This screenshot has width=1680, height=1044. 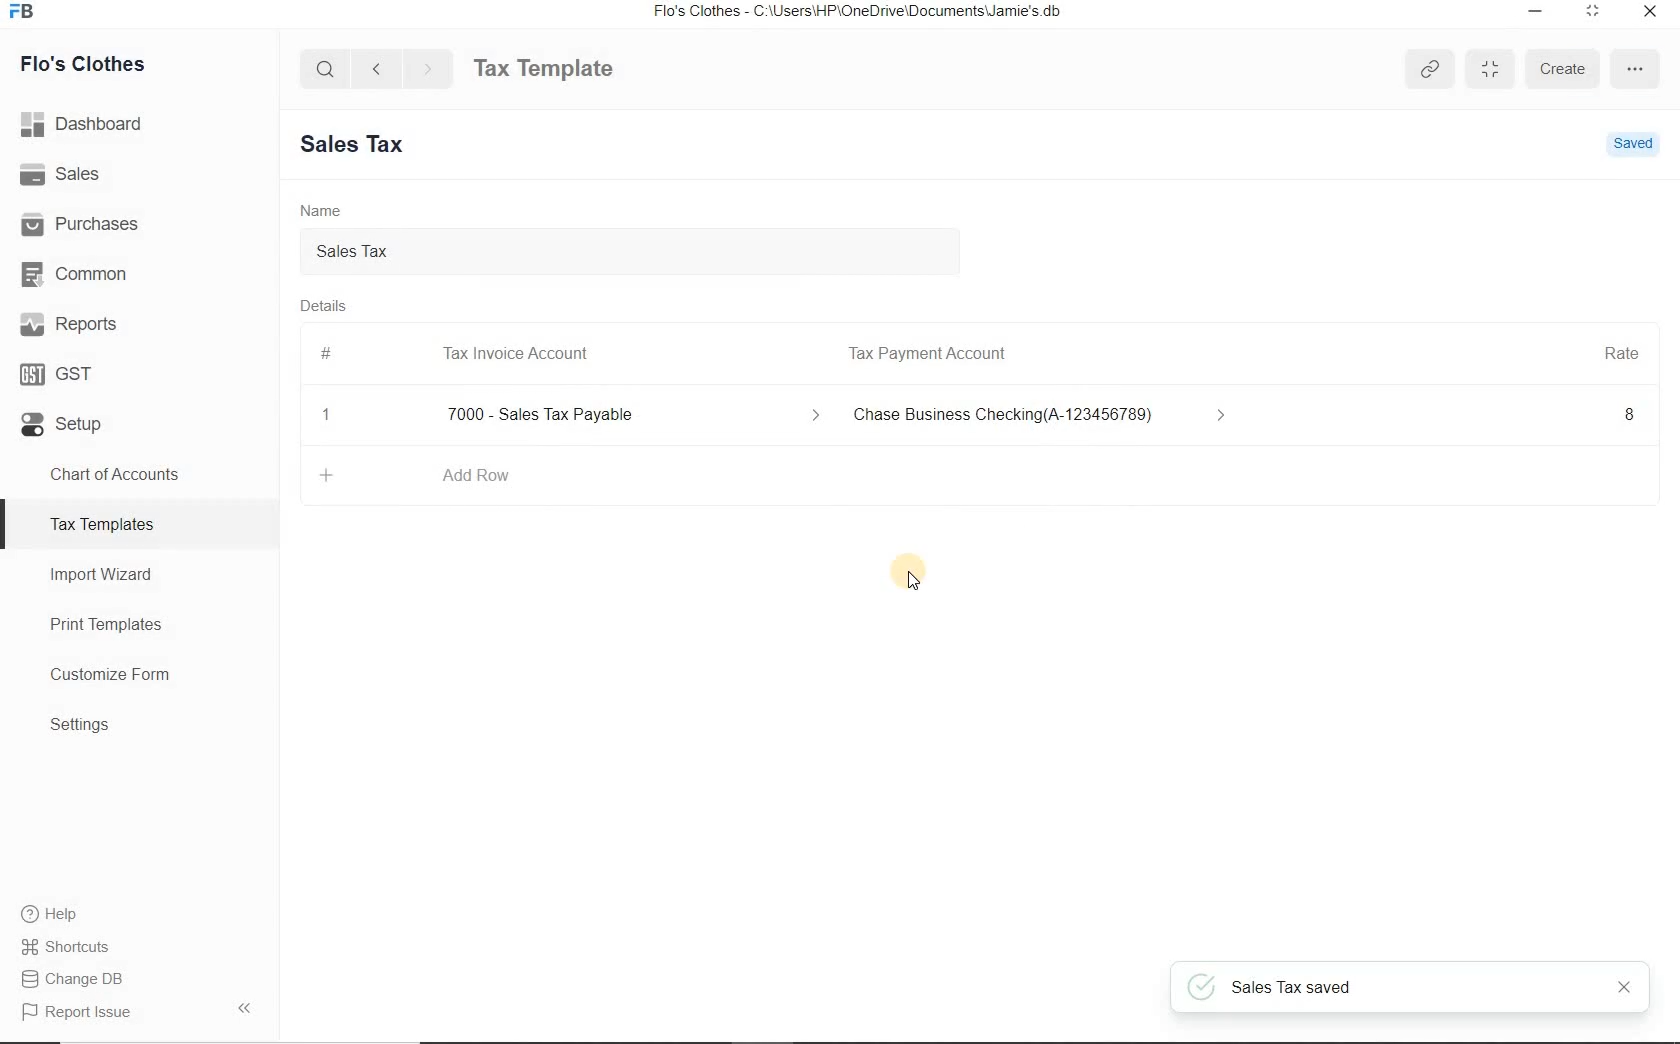 What do you see at coordinates (1636, 69) in the screenshot?
I see `More` at bounding box center [1636, 69].